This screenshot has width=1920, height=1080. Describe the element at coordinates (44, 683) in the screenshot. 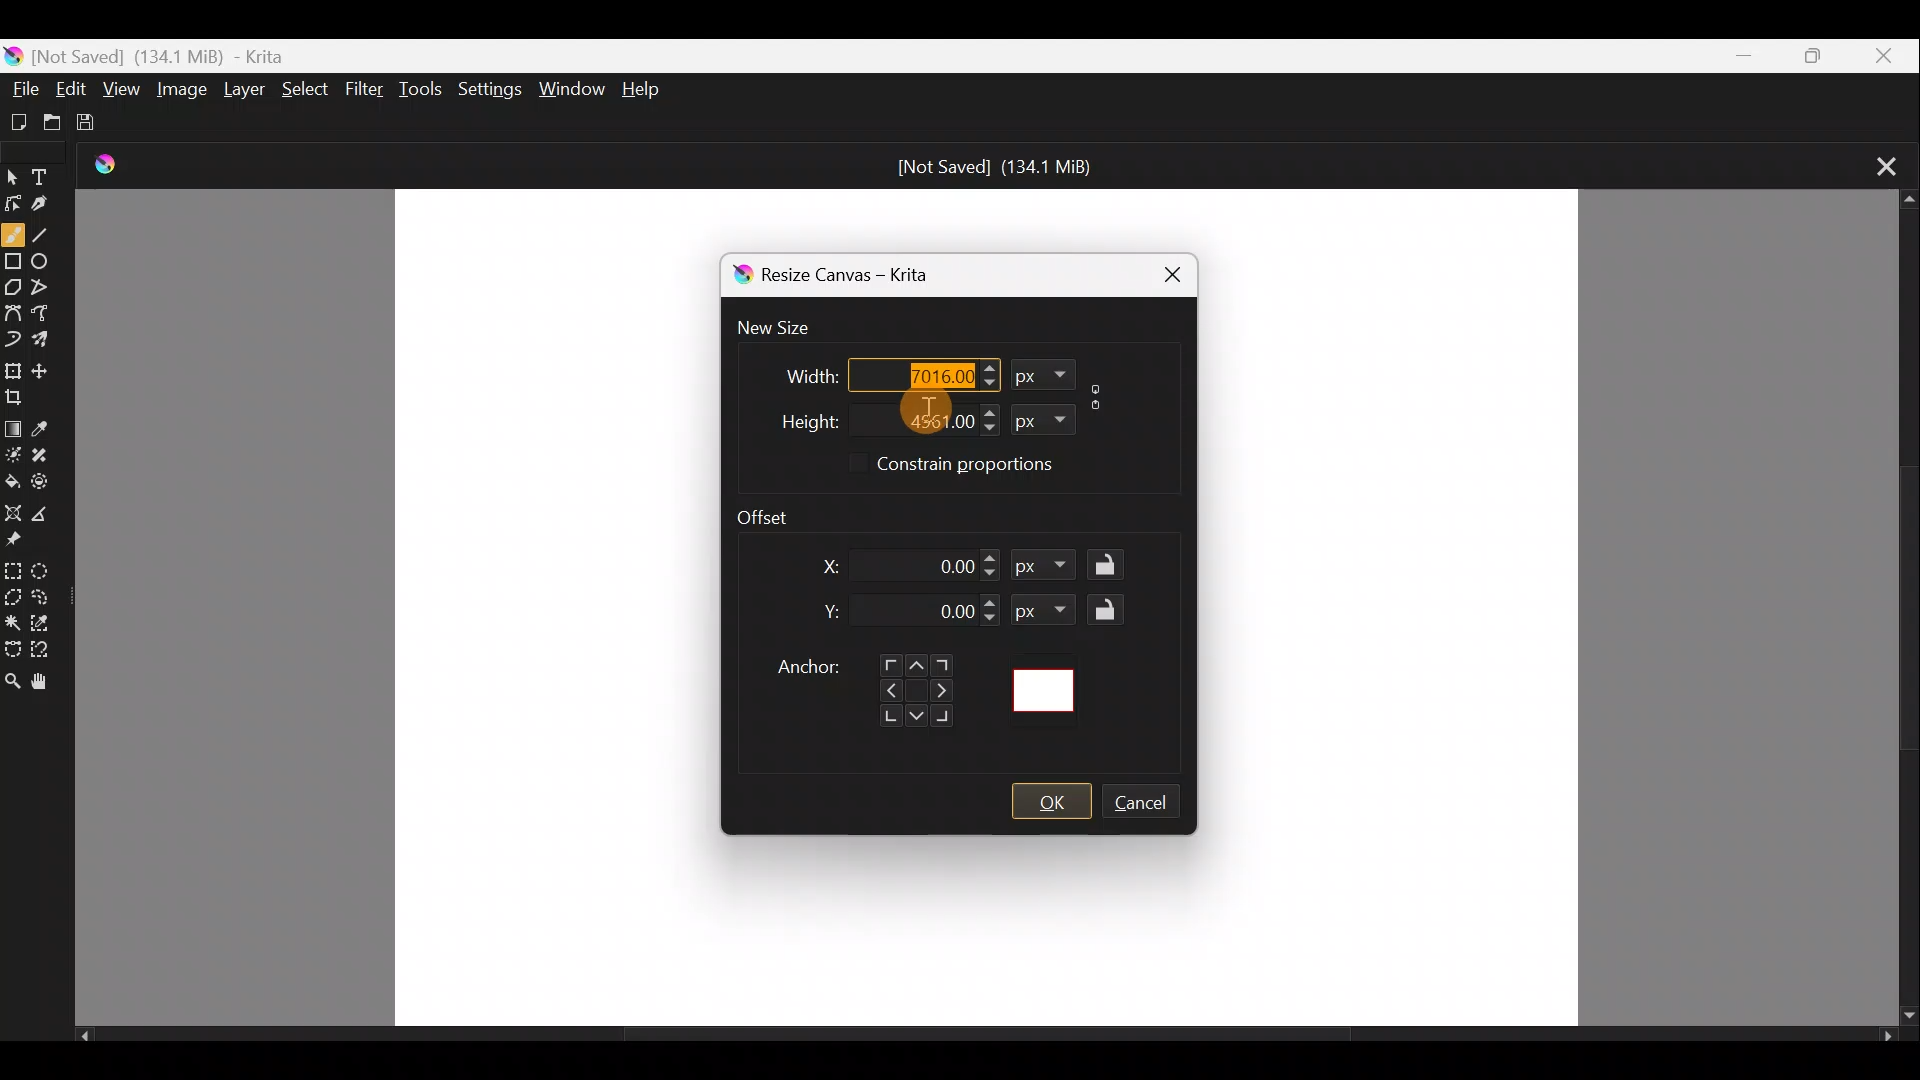

I see `Pan tool` at that location.